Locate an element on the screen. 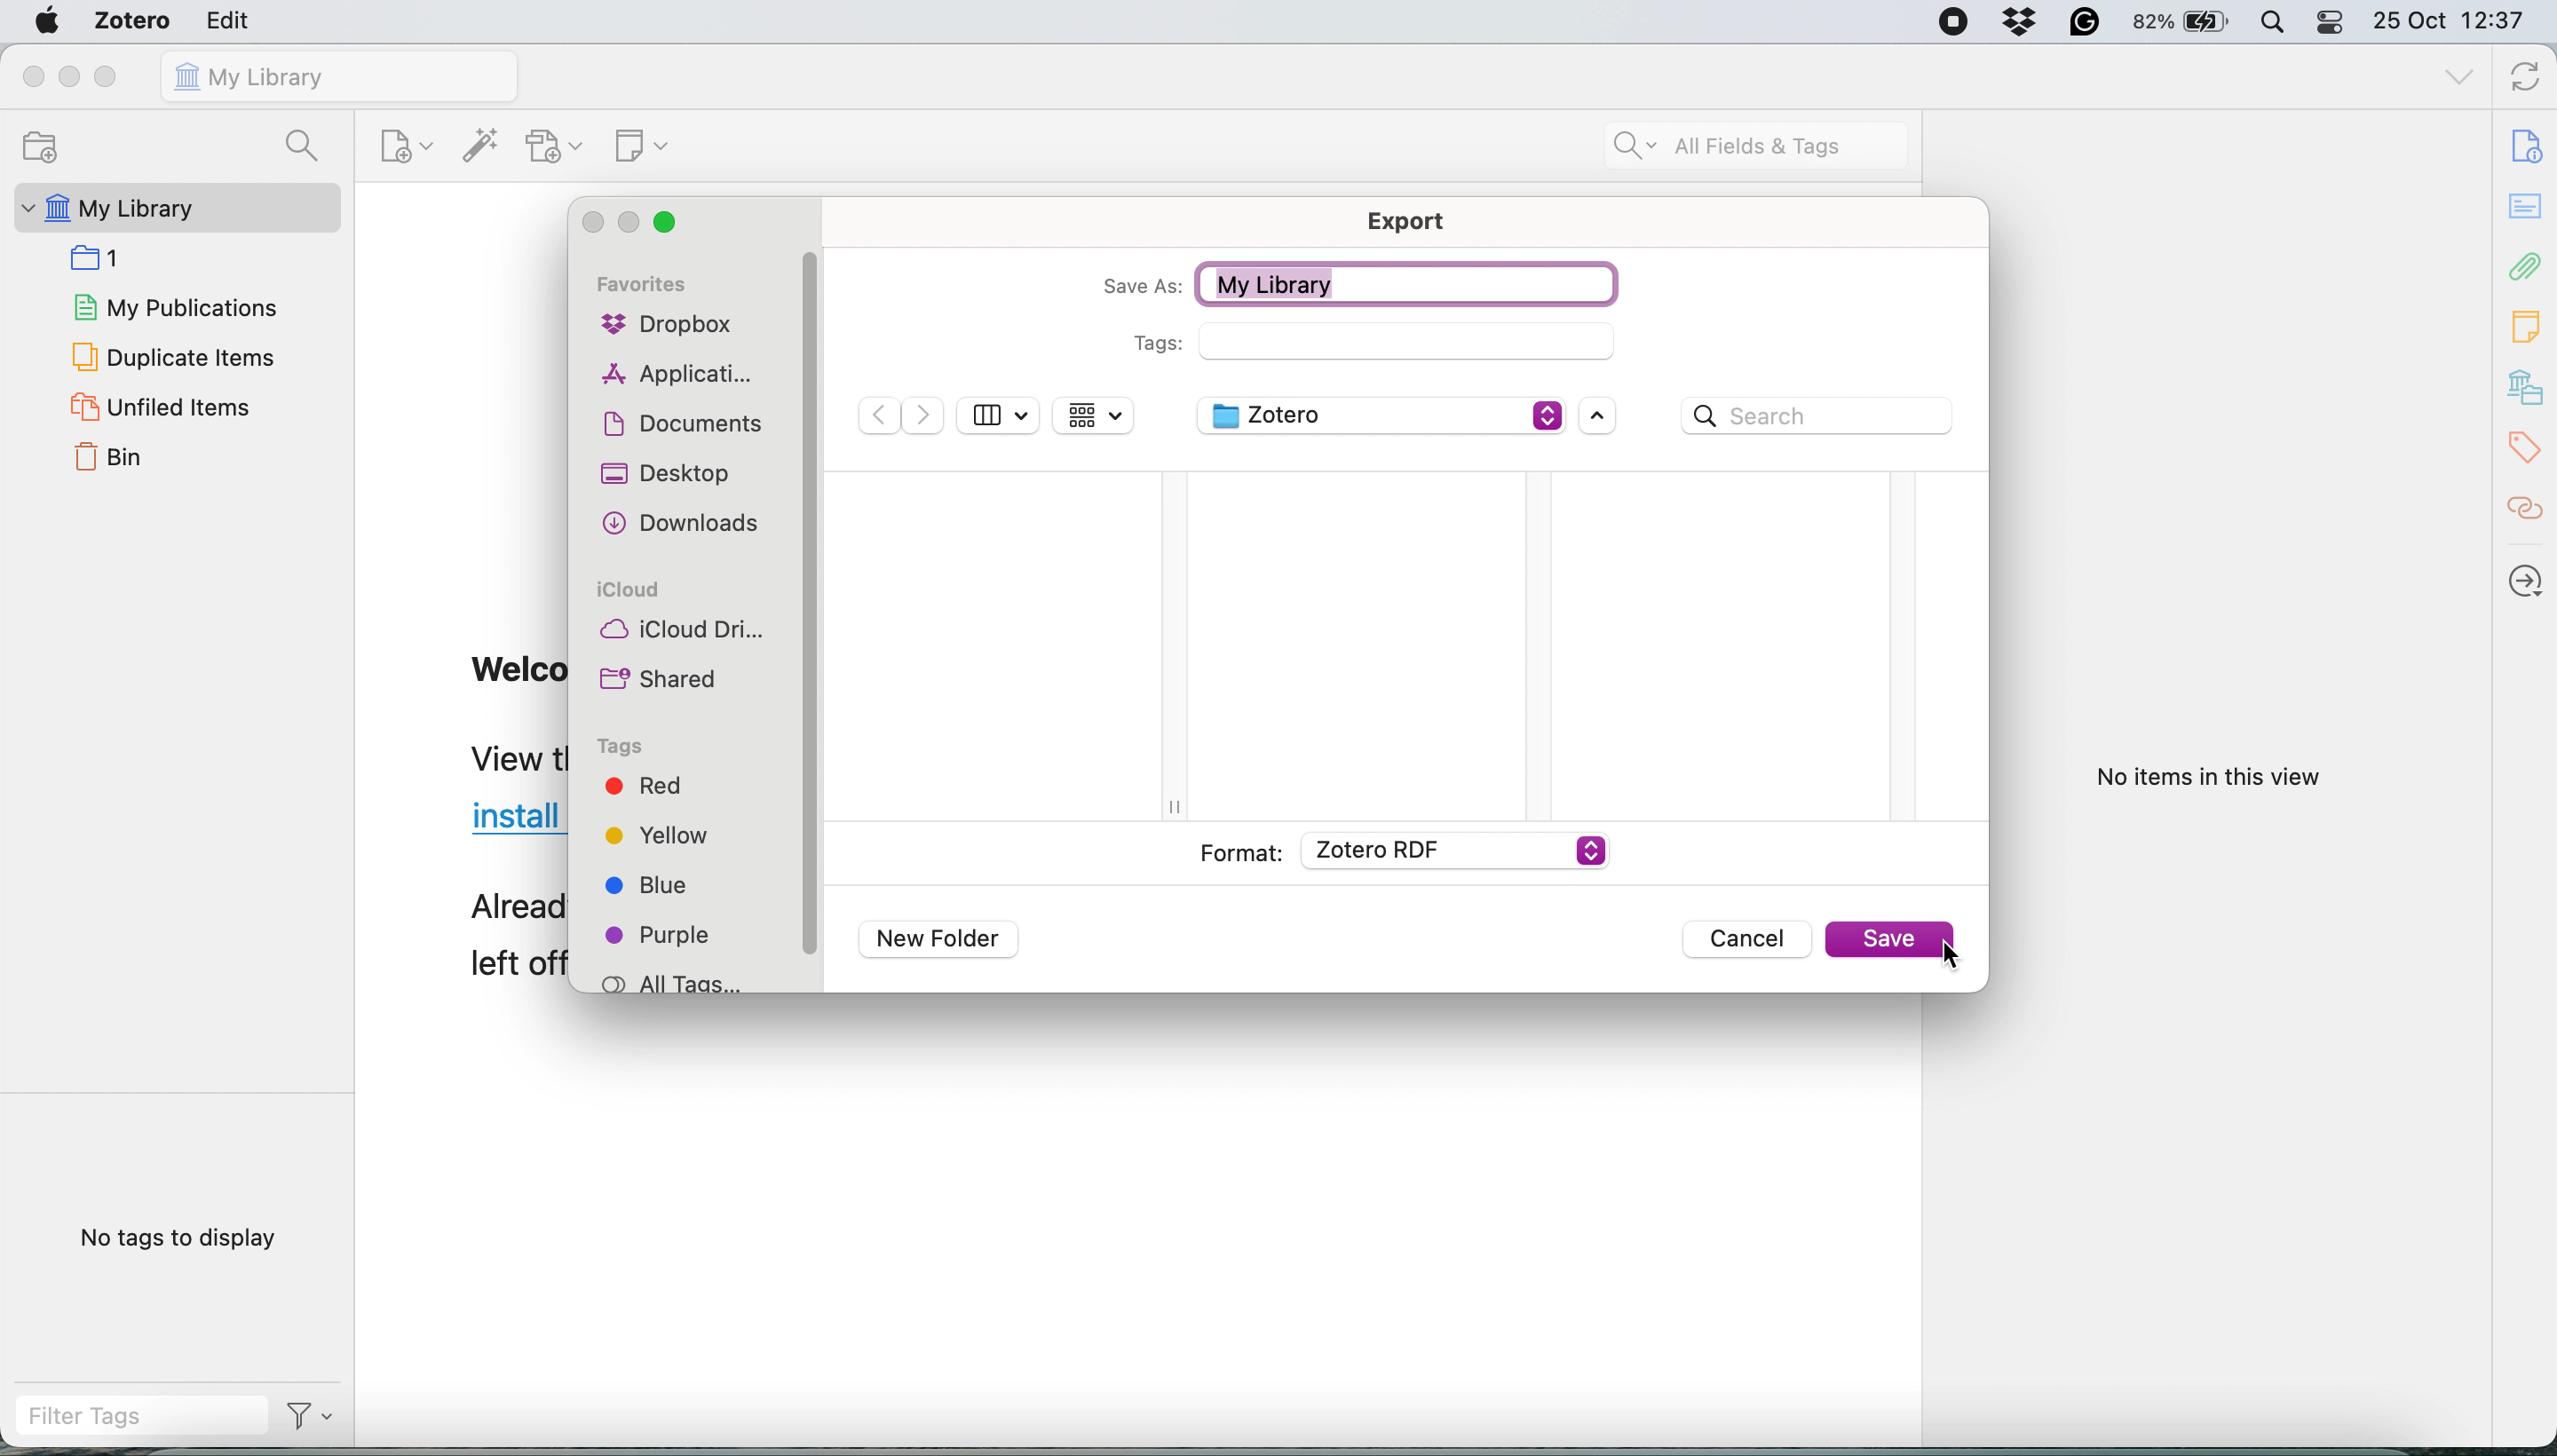 This screenshot has height=1456, width=2557. my library is located at coordinates (111, 209).